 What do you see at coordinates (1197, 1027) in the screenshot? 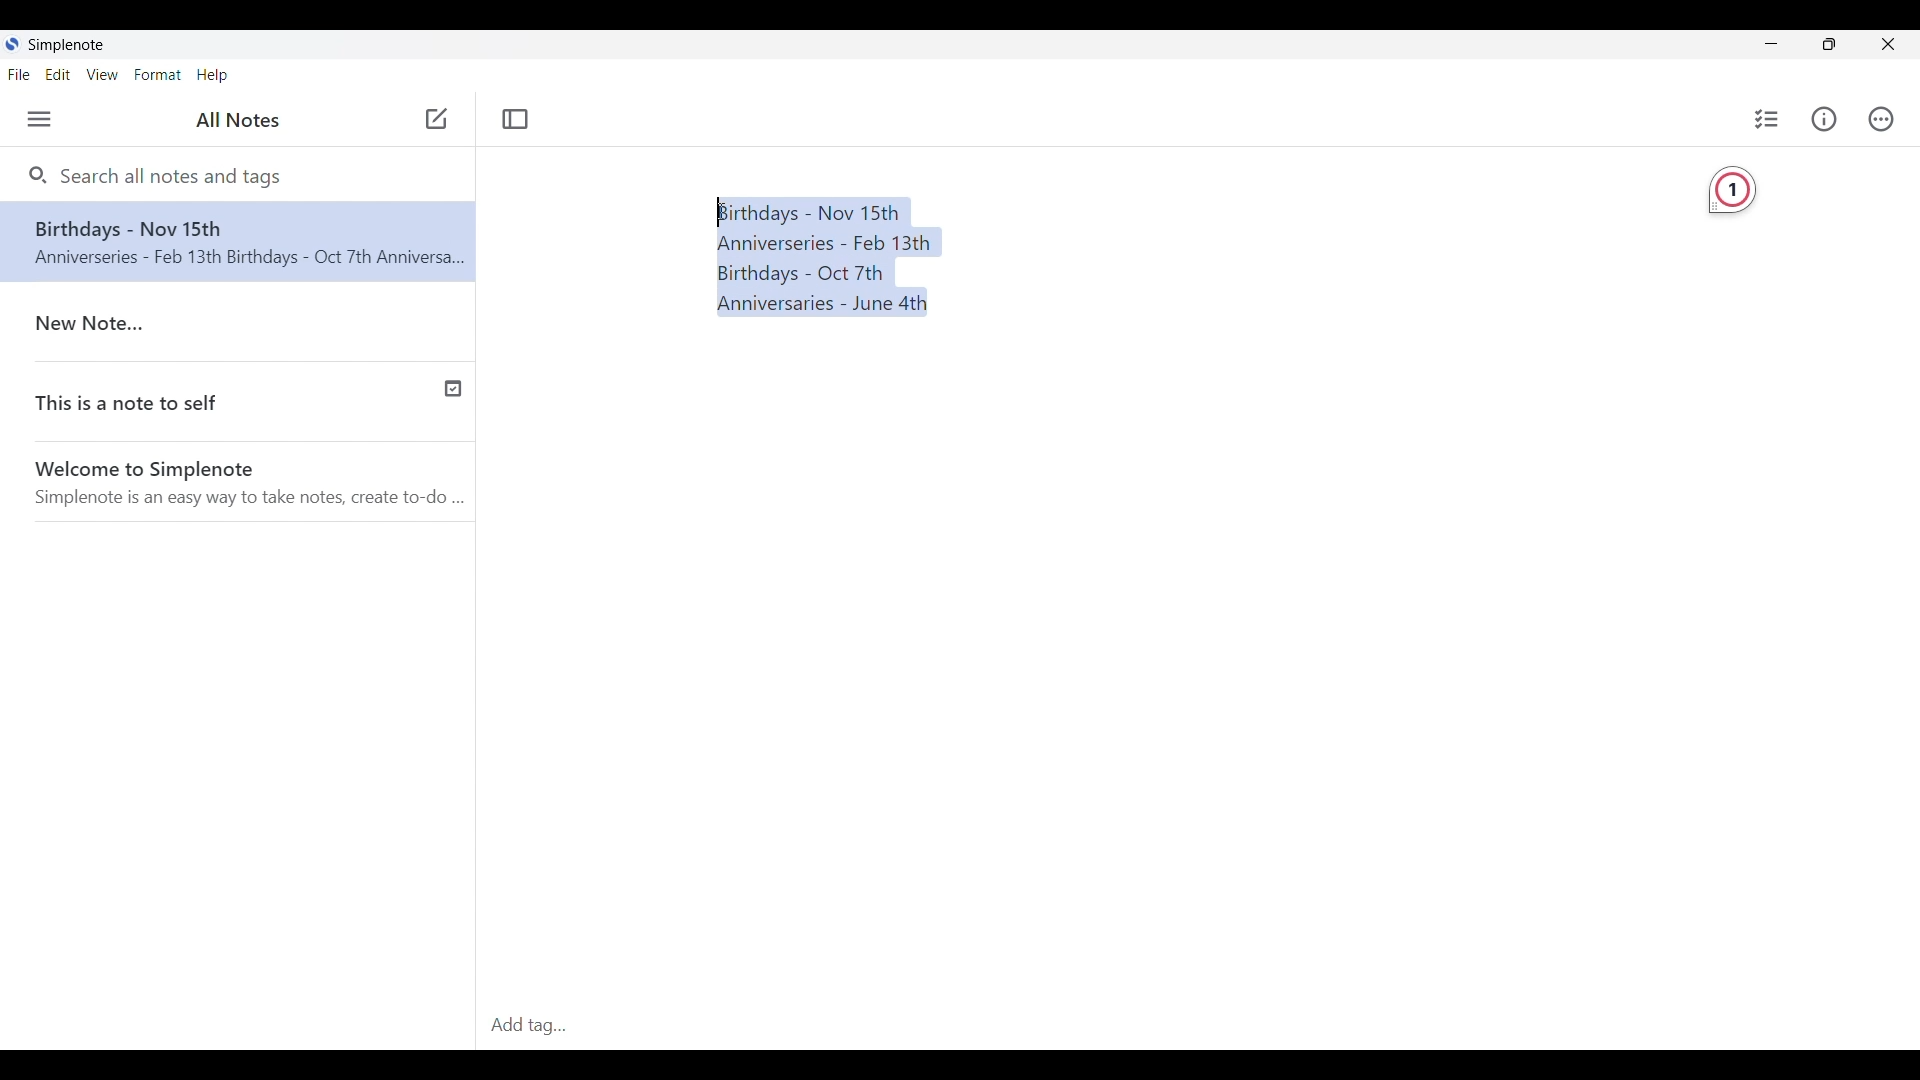
I see `Add Tag(Click to type in tag)` at bounding box center [1197, 1027].